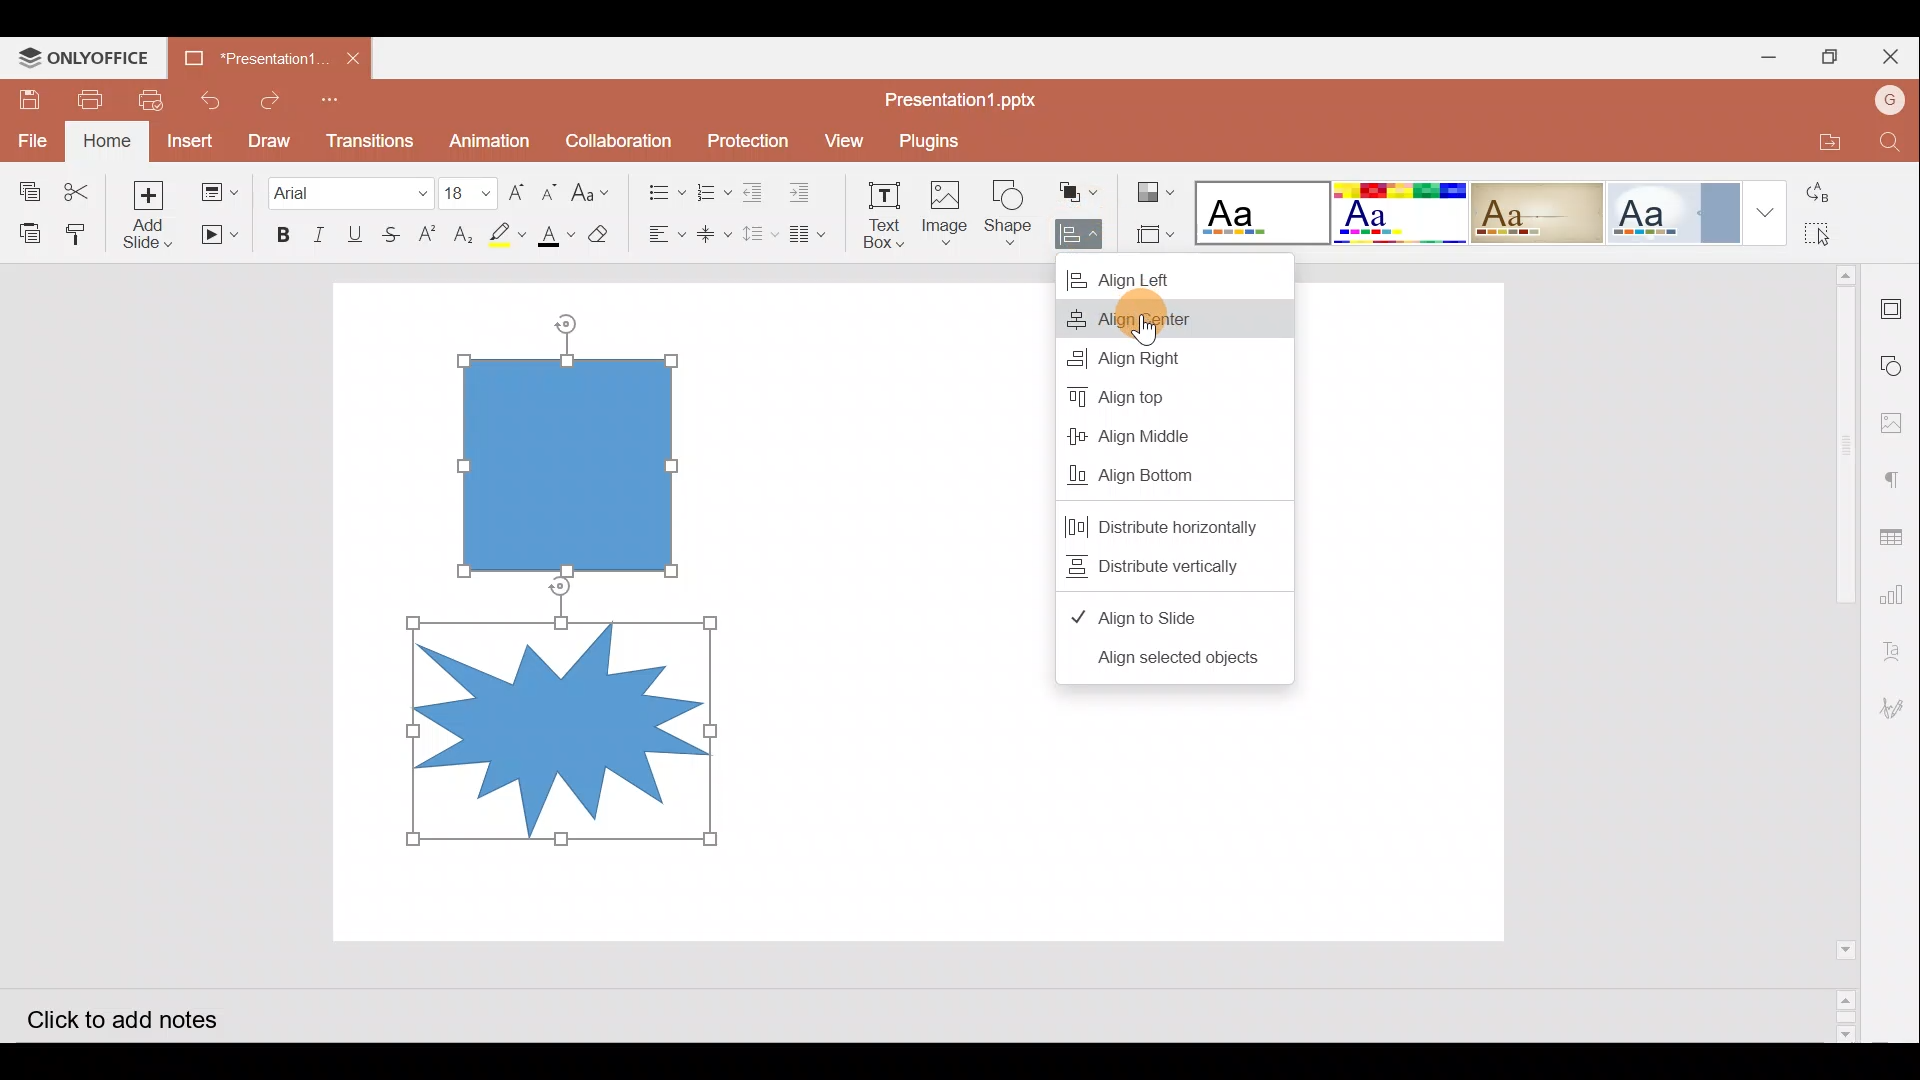 The width and height of the screenshot is (1920, 1080). I want to click on Align bottom, so click(1152, 471).